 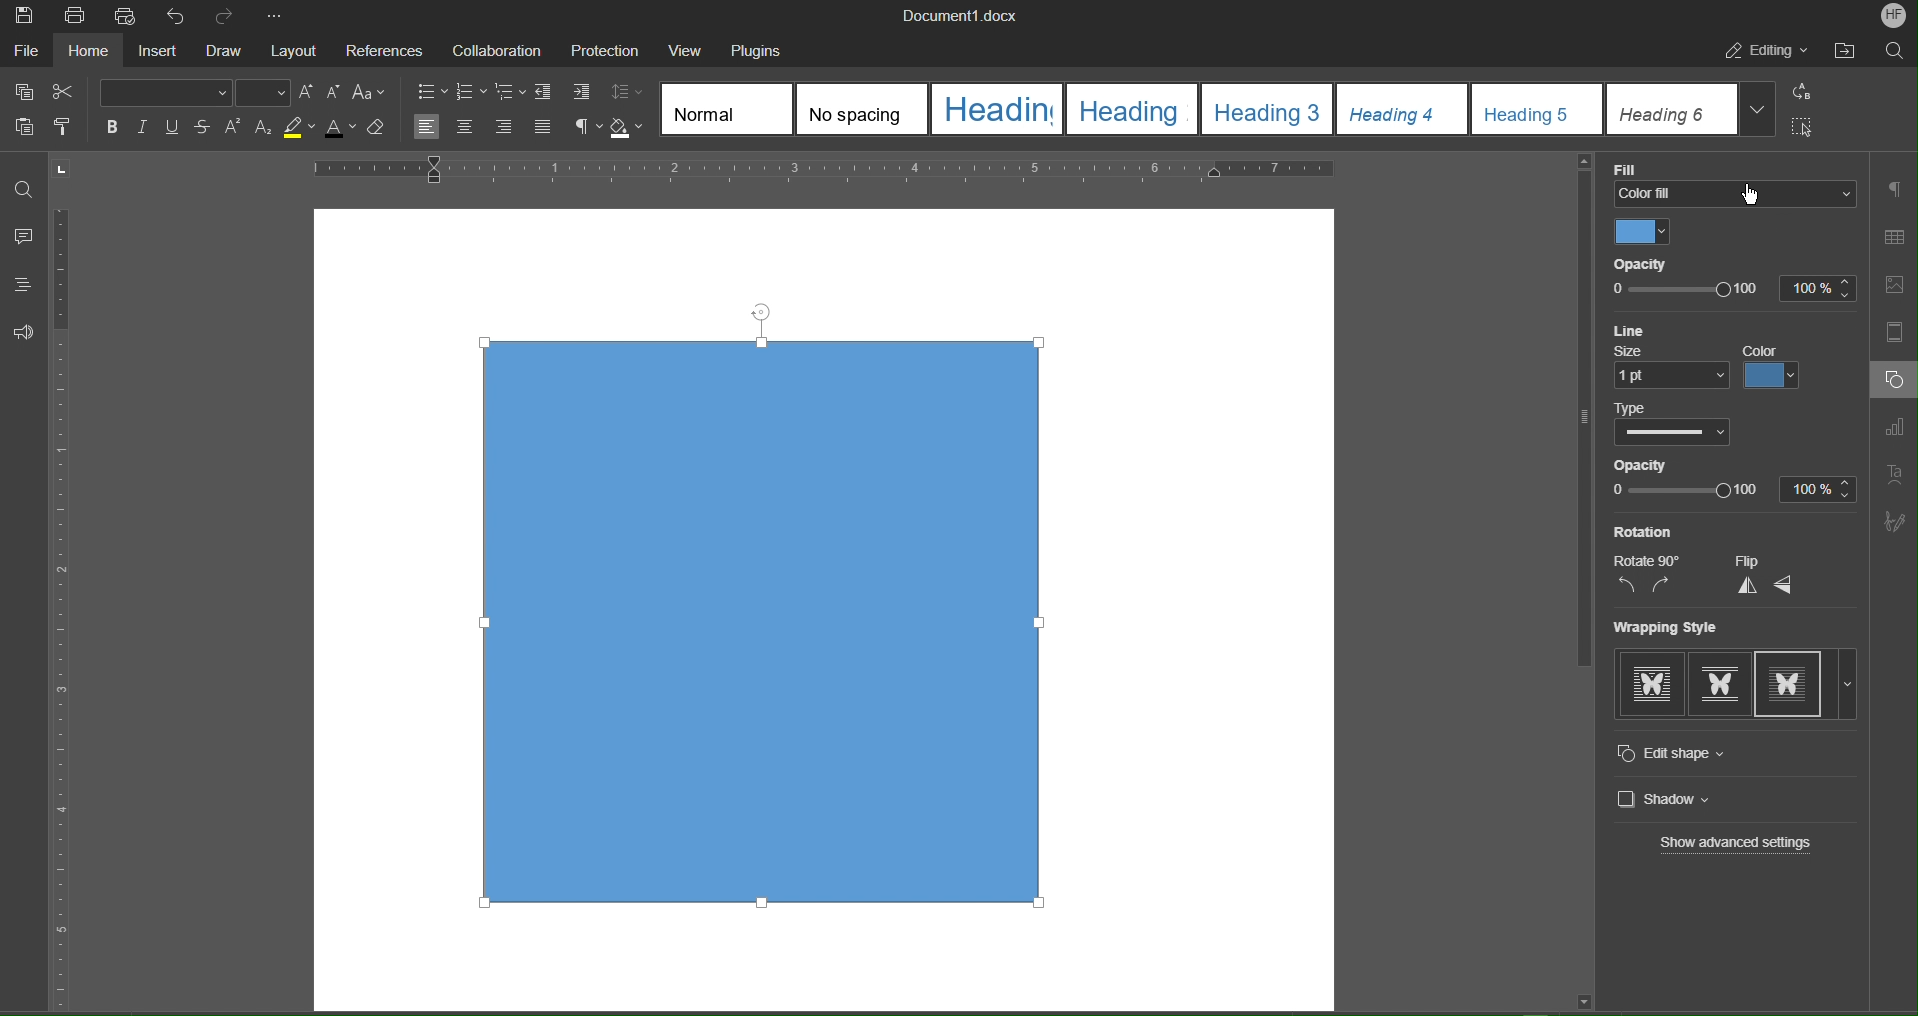 What do you see at coordinates (1760, 110) in the screenshot?
I see `More Headings` at bounding box center [1760, 110].